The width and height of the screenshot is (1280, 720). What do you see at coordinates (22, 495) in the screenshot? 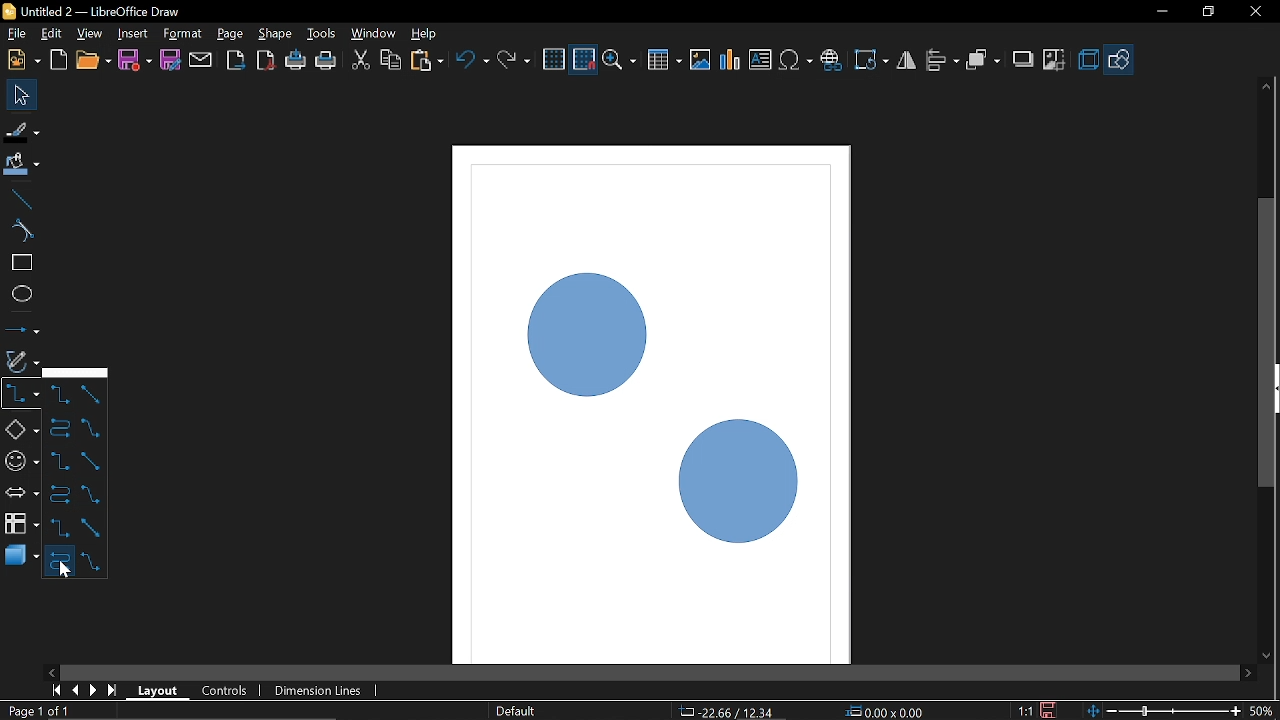
I see `Arrows` at bounding box center [22, 495].